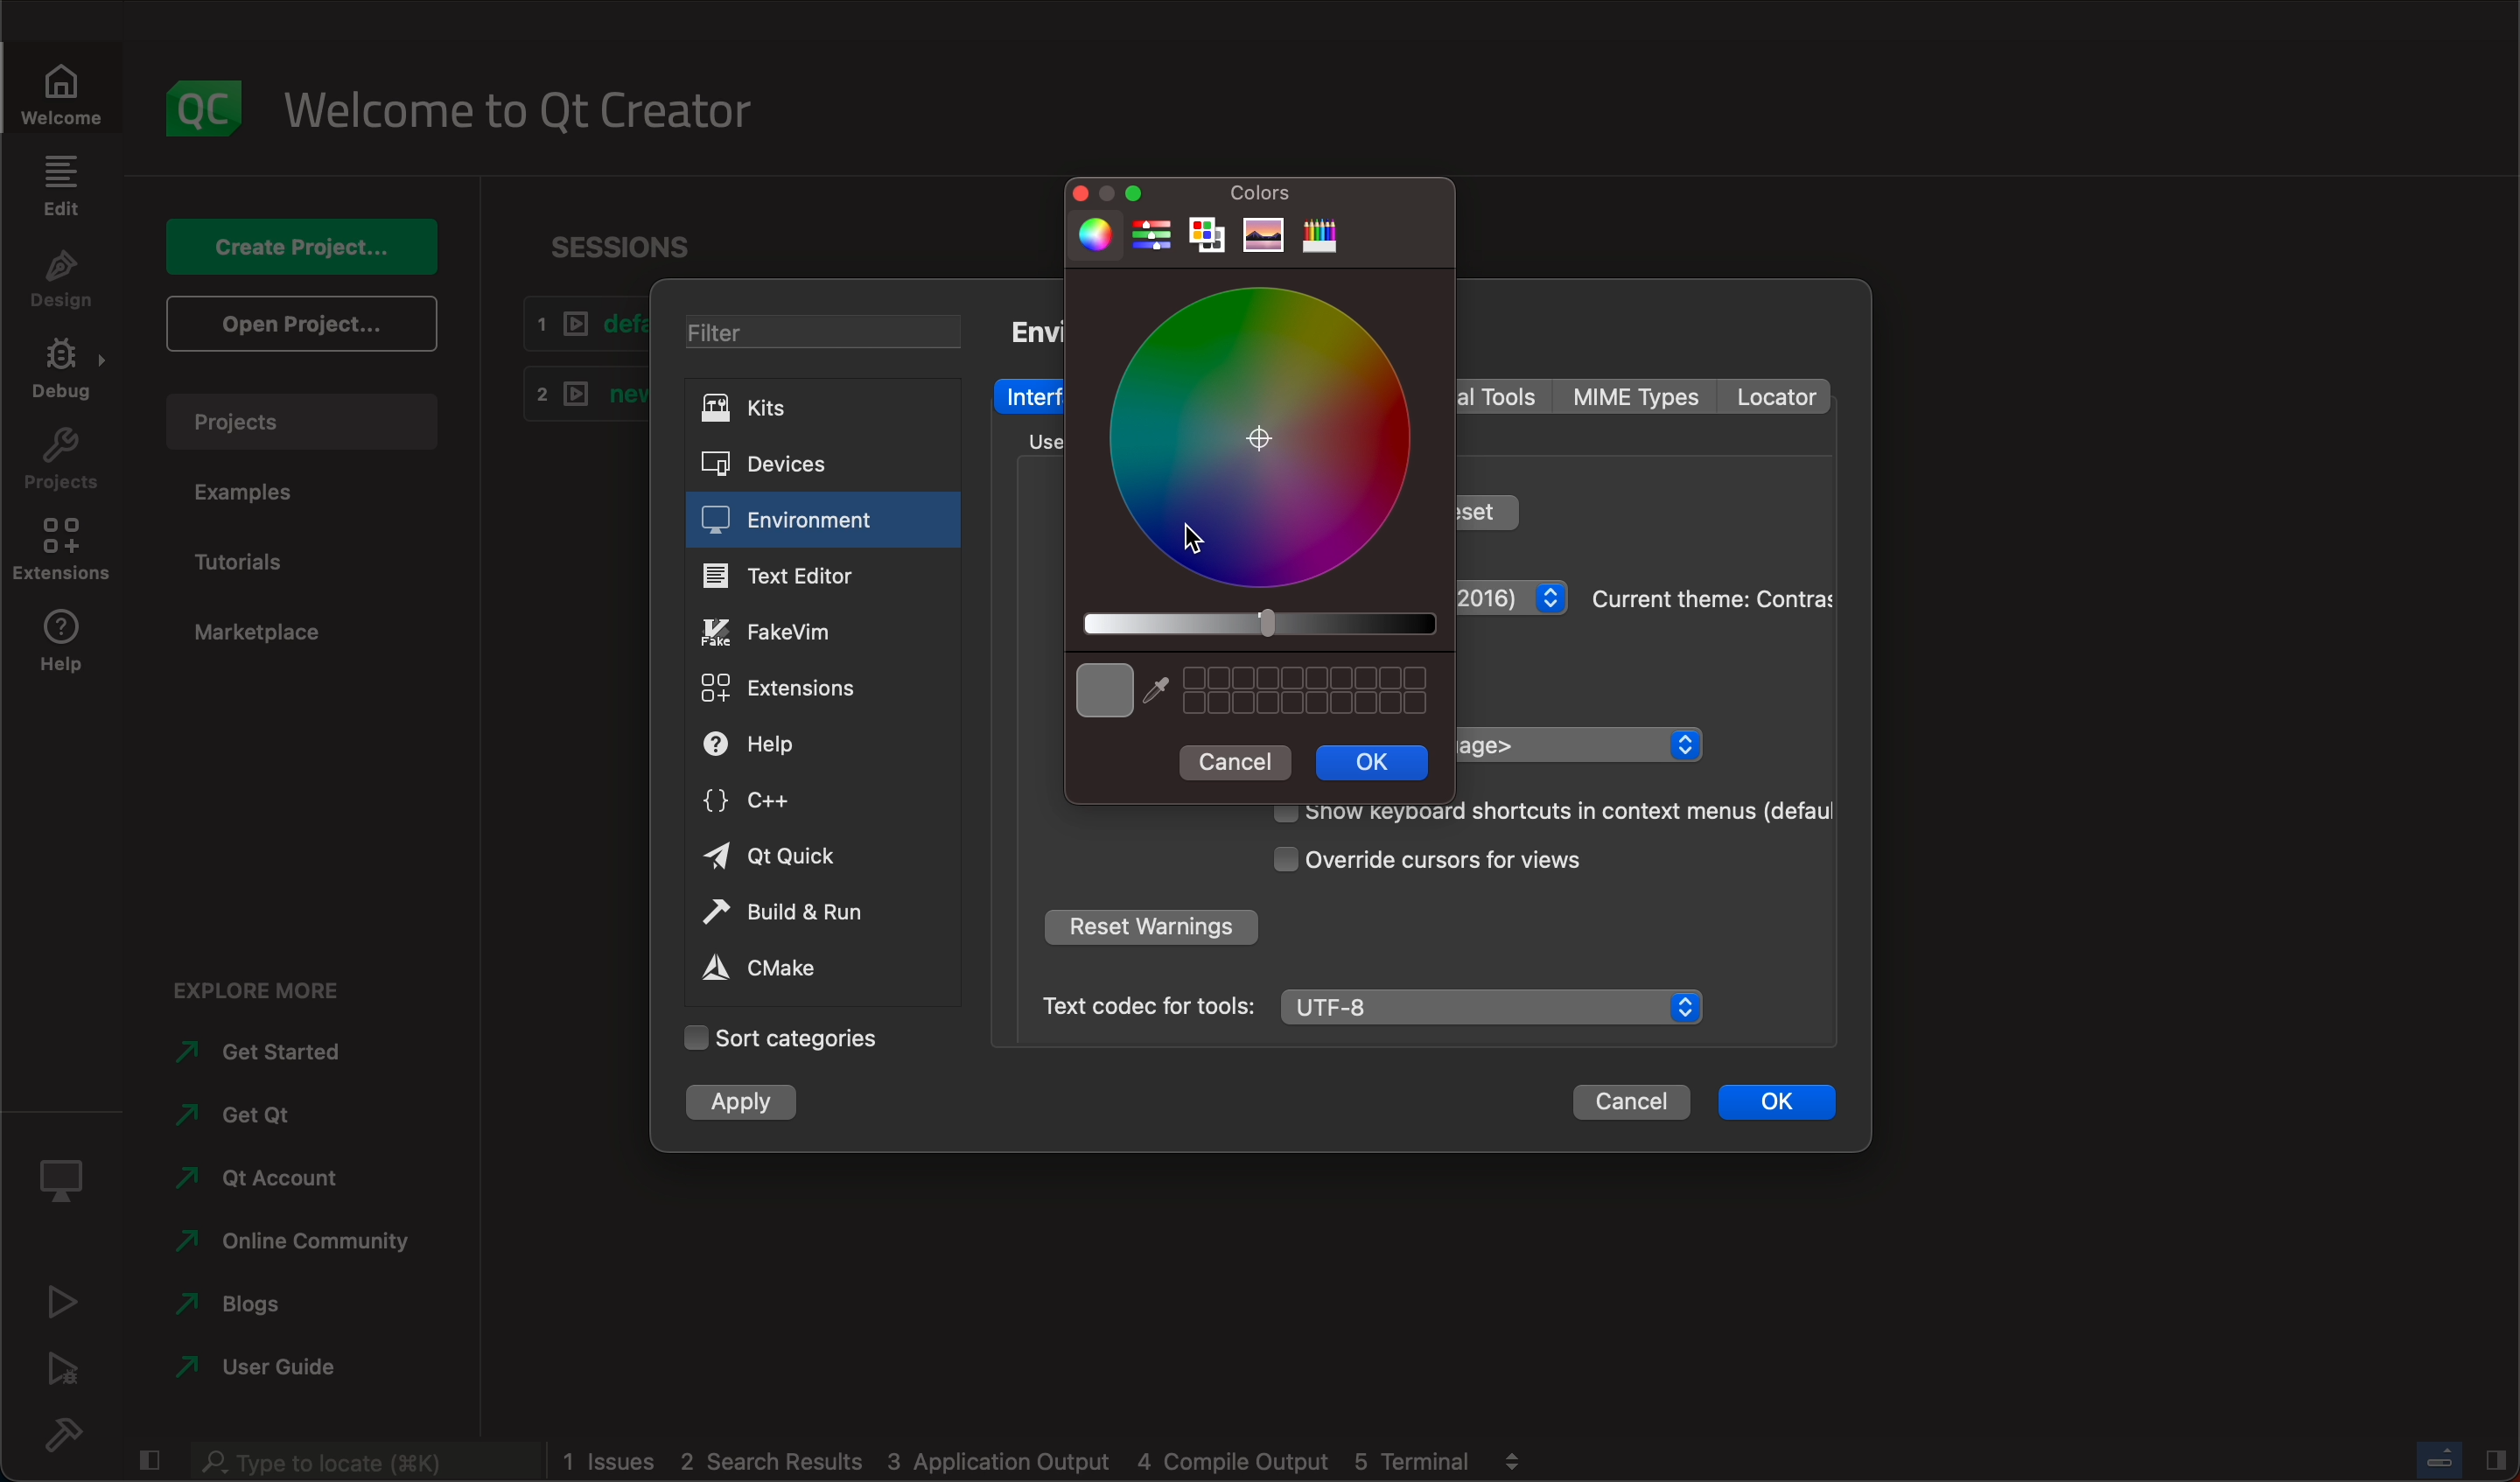  I want to click on reset warnings, so click(1149, 930).